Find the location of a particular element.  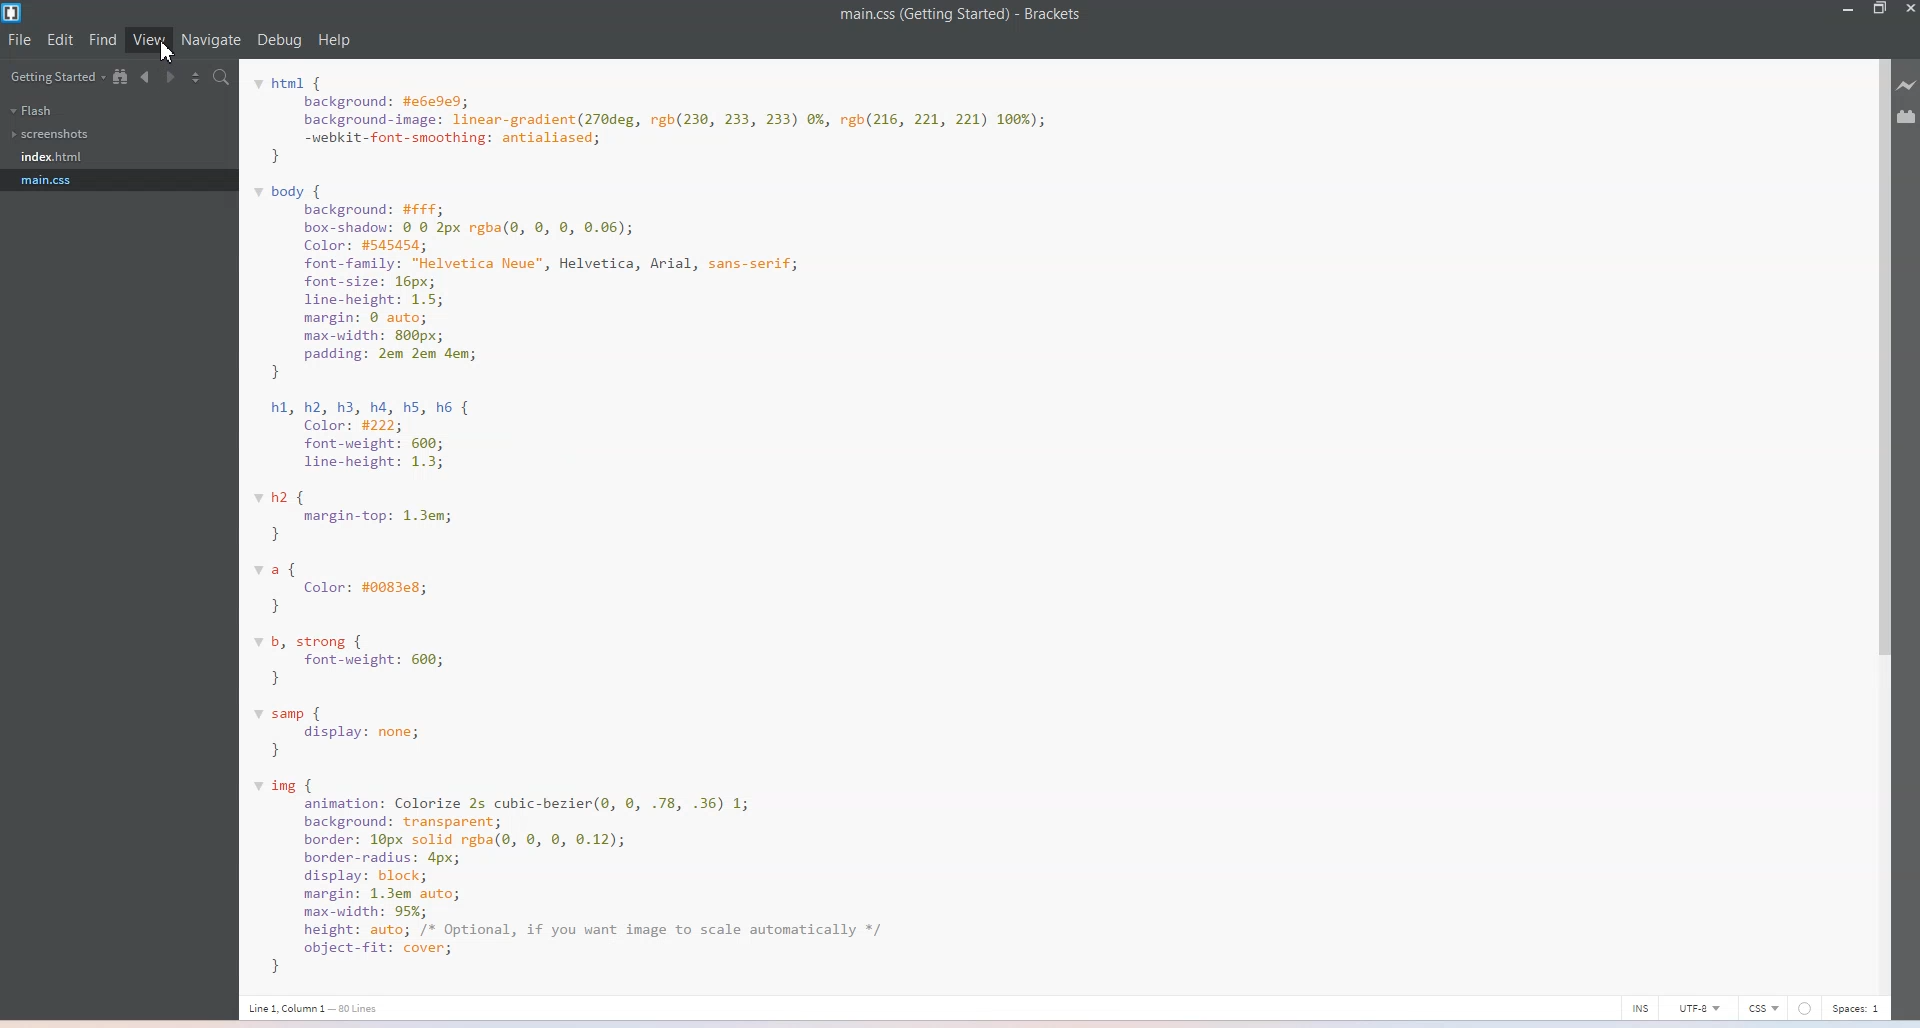

Vertical Scroll bar is located at coordinates (1881, 521).